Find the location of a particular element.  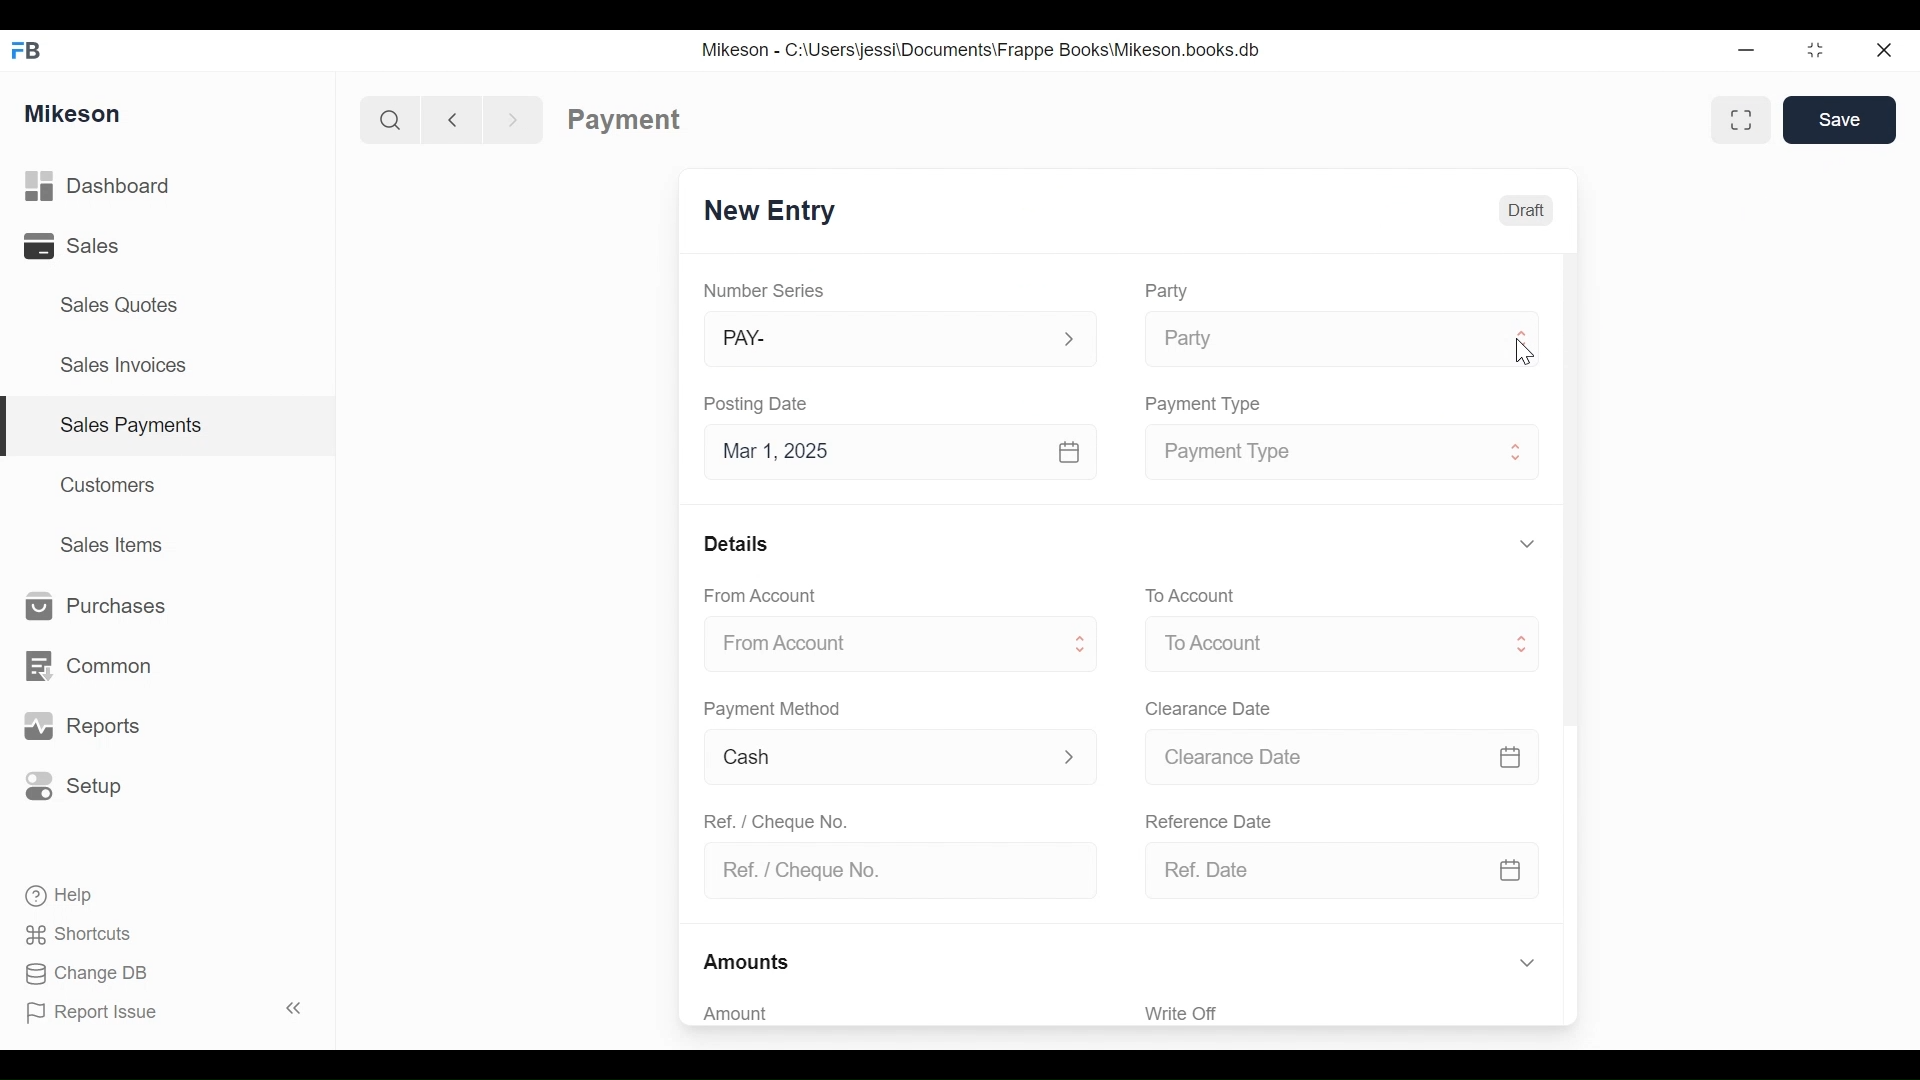

Maximize is located at coordinates (1812, 53).